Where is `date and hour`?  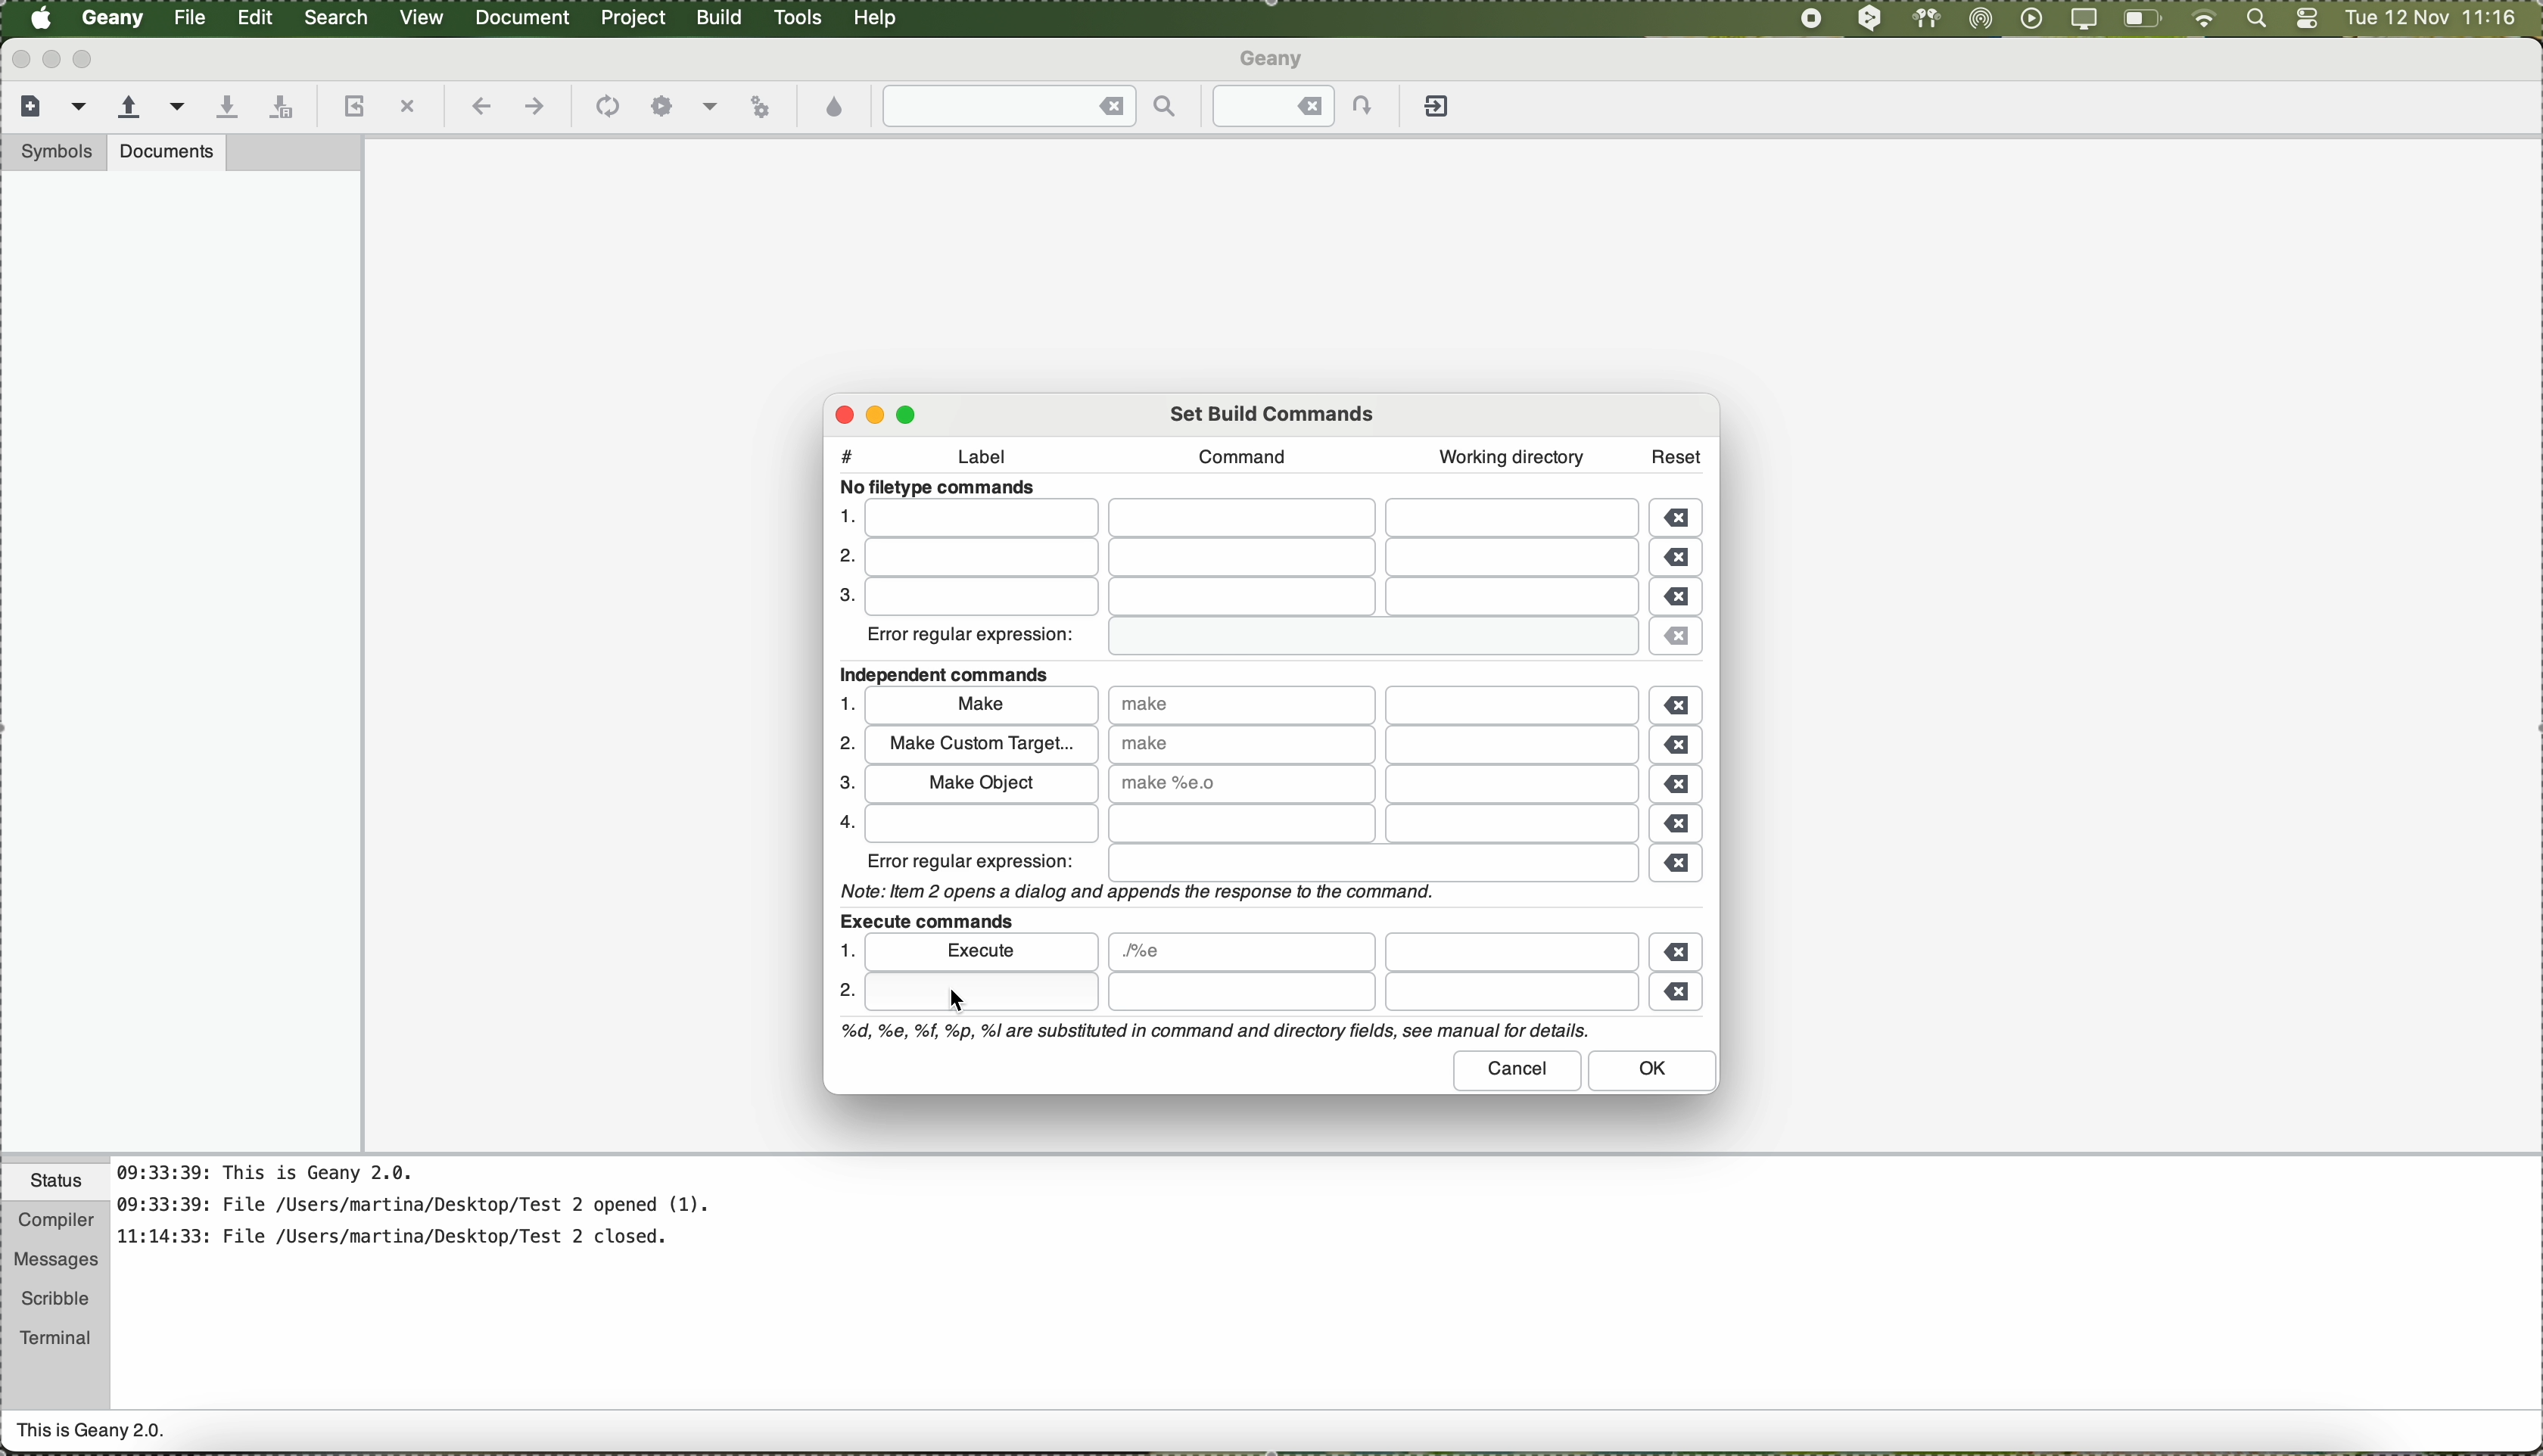
date and hour is located at coordinates (2431, 19).